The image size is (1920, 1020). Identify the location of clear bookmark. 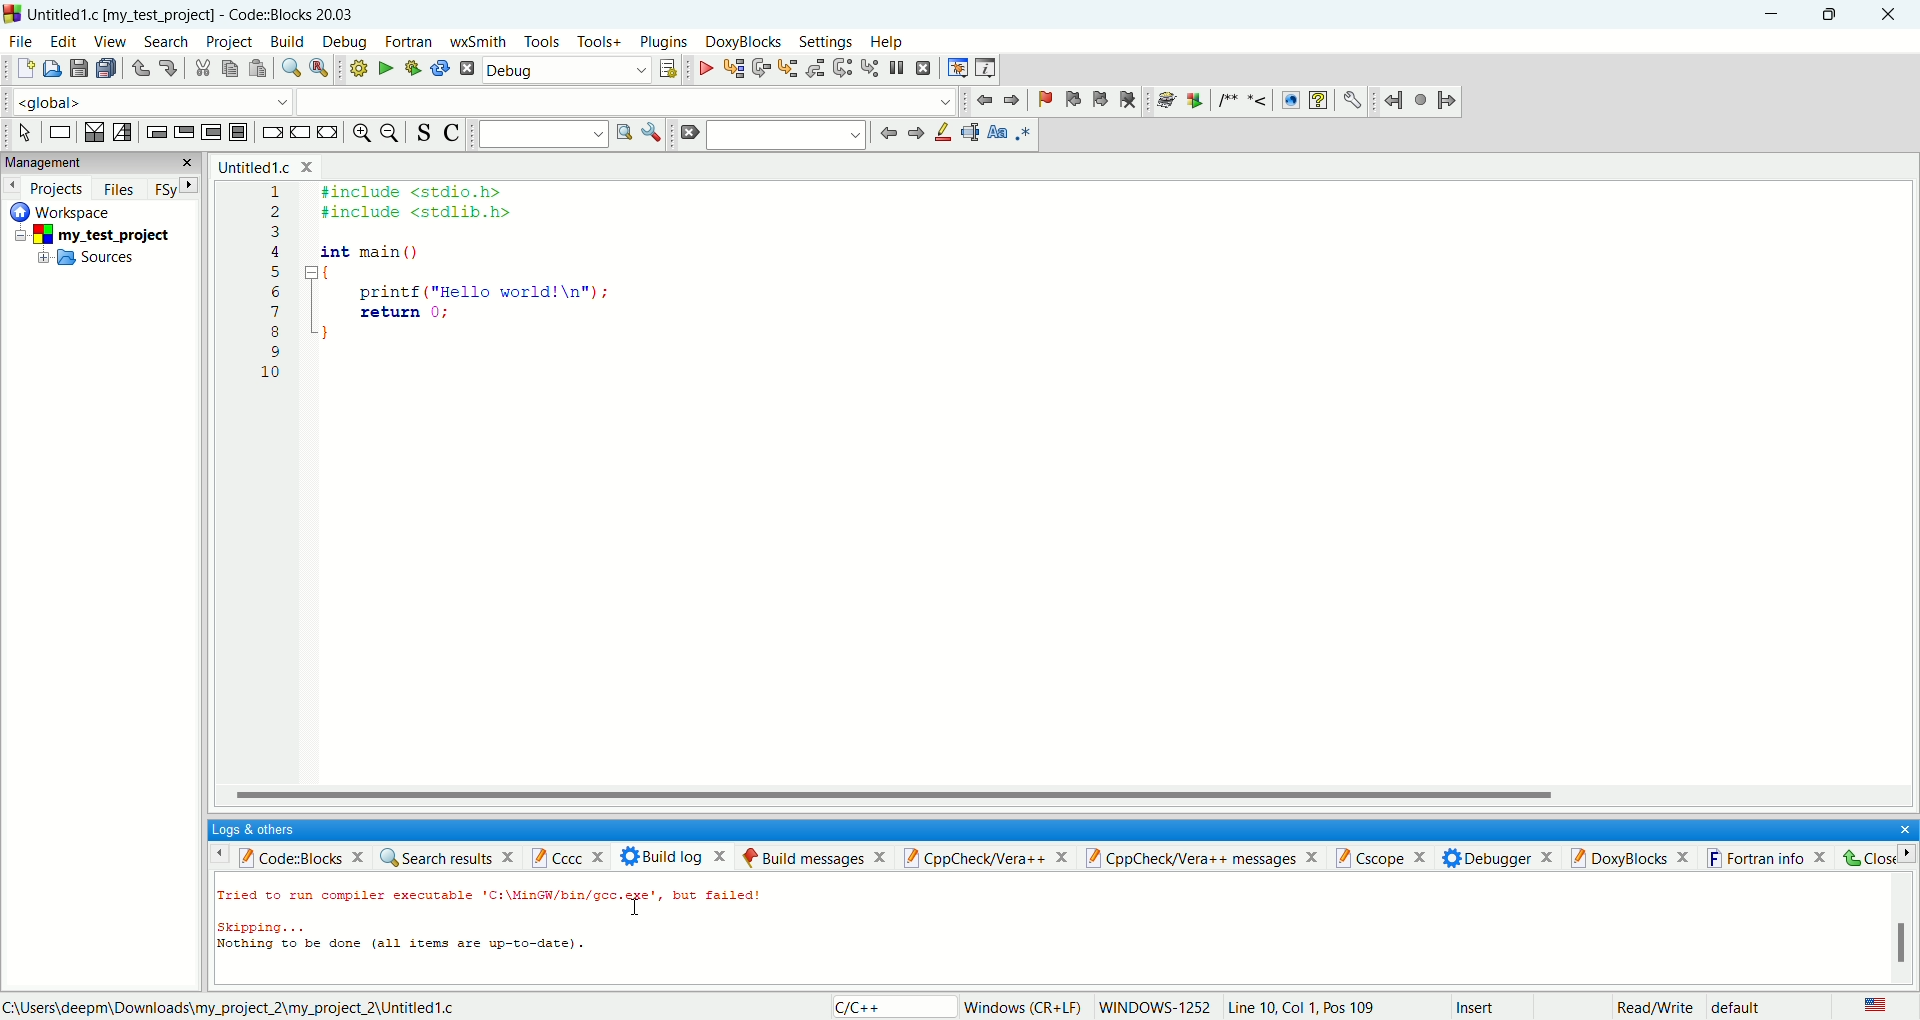
(1131, 103).